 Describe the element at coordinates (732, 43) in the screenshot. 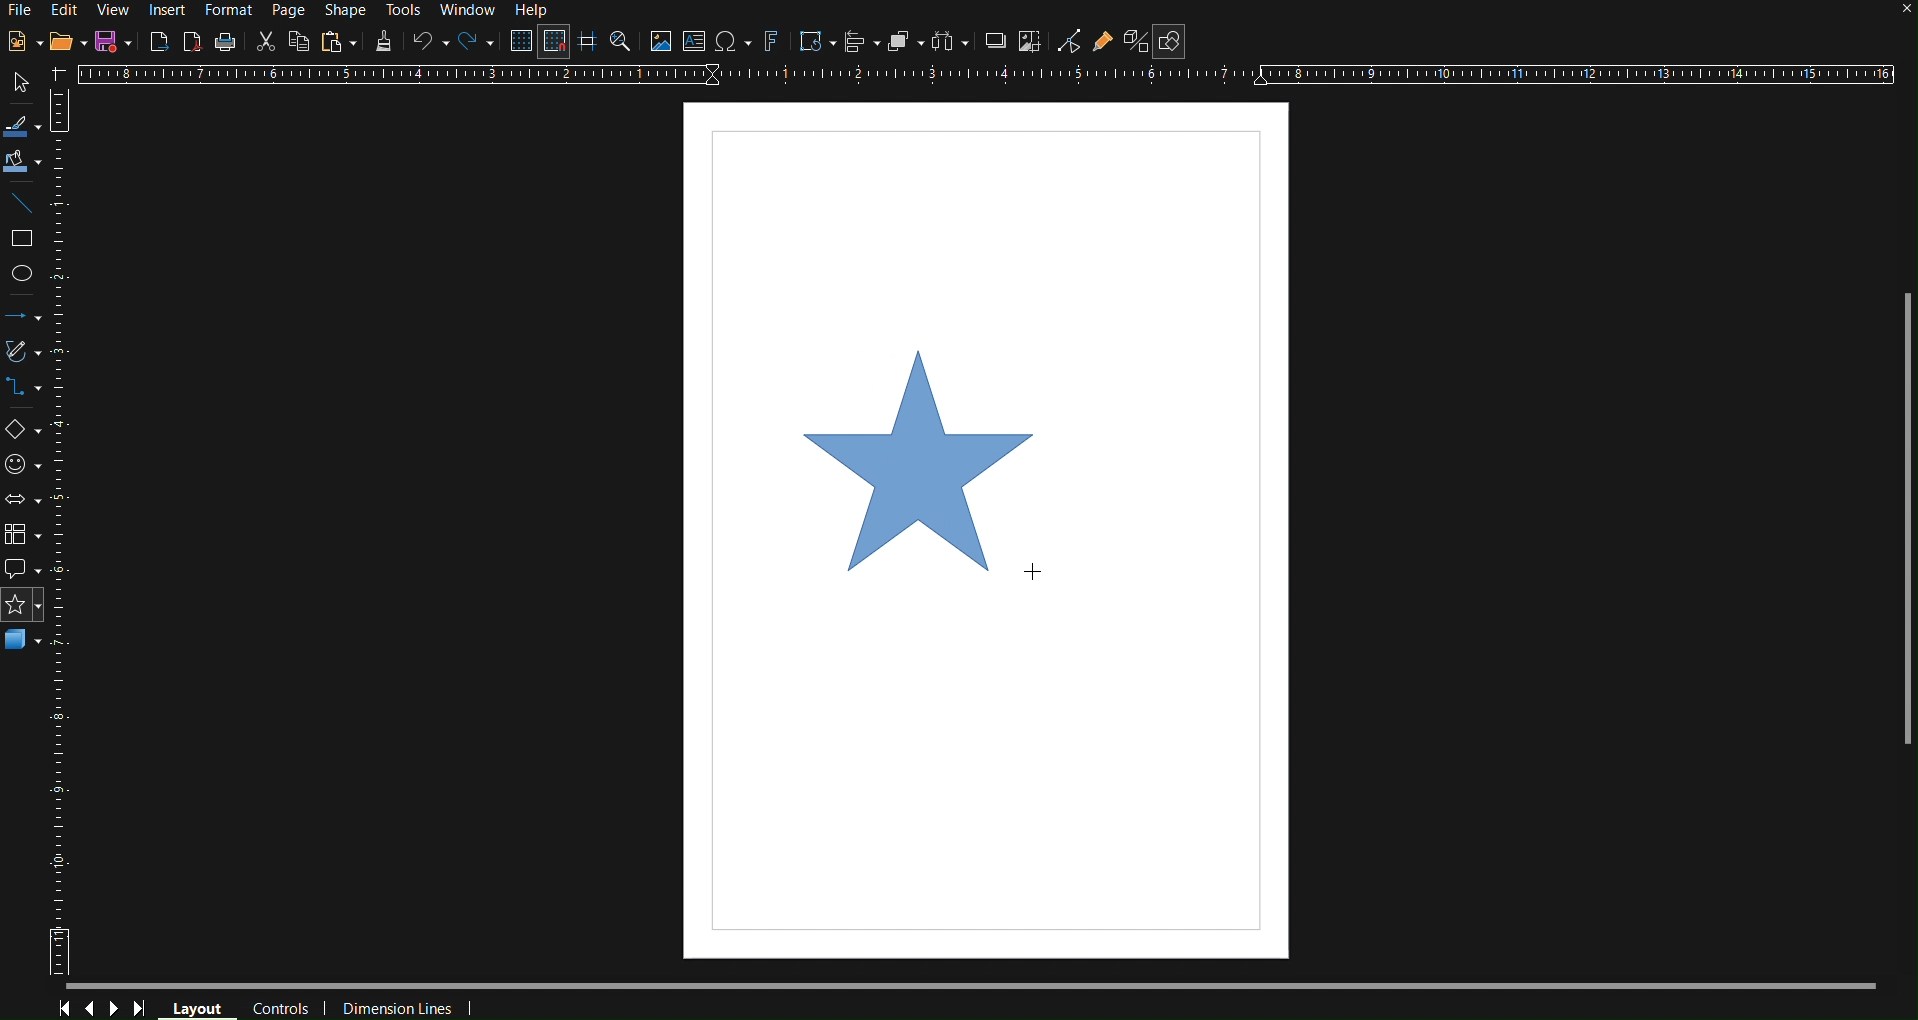

I see `Insert Special Character` at that location.